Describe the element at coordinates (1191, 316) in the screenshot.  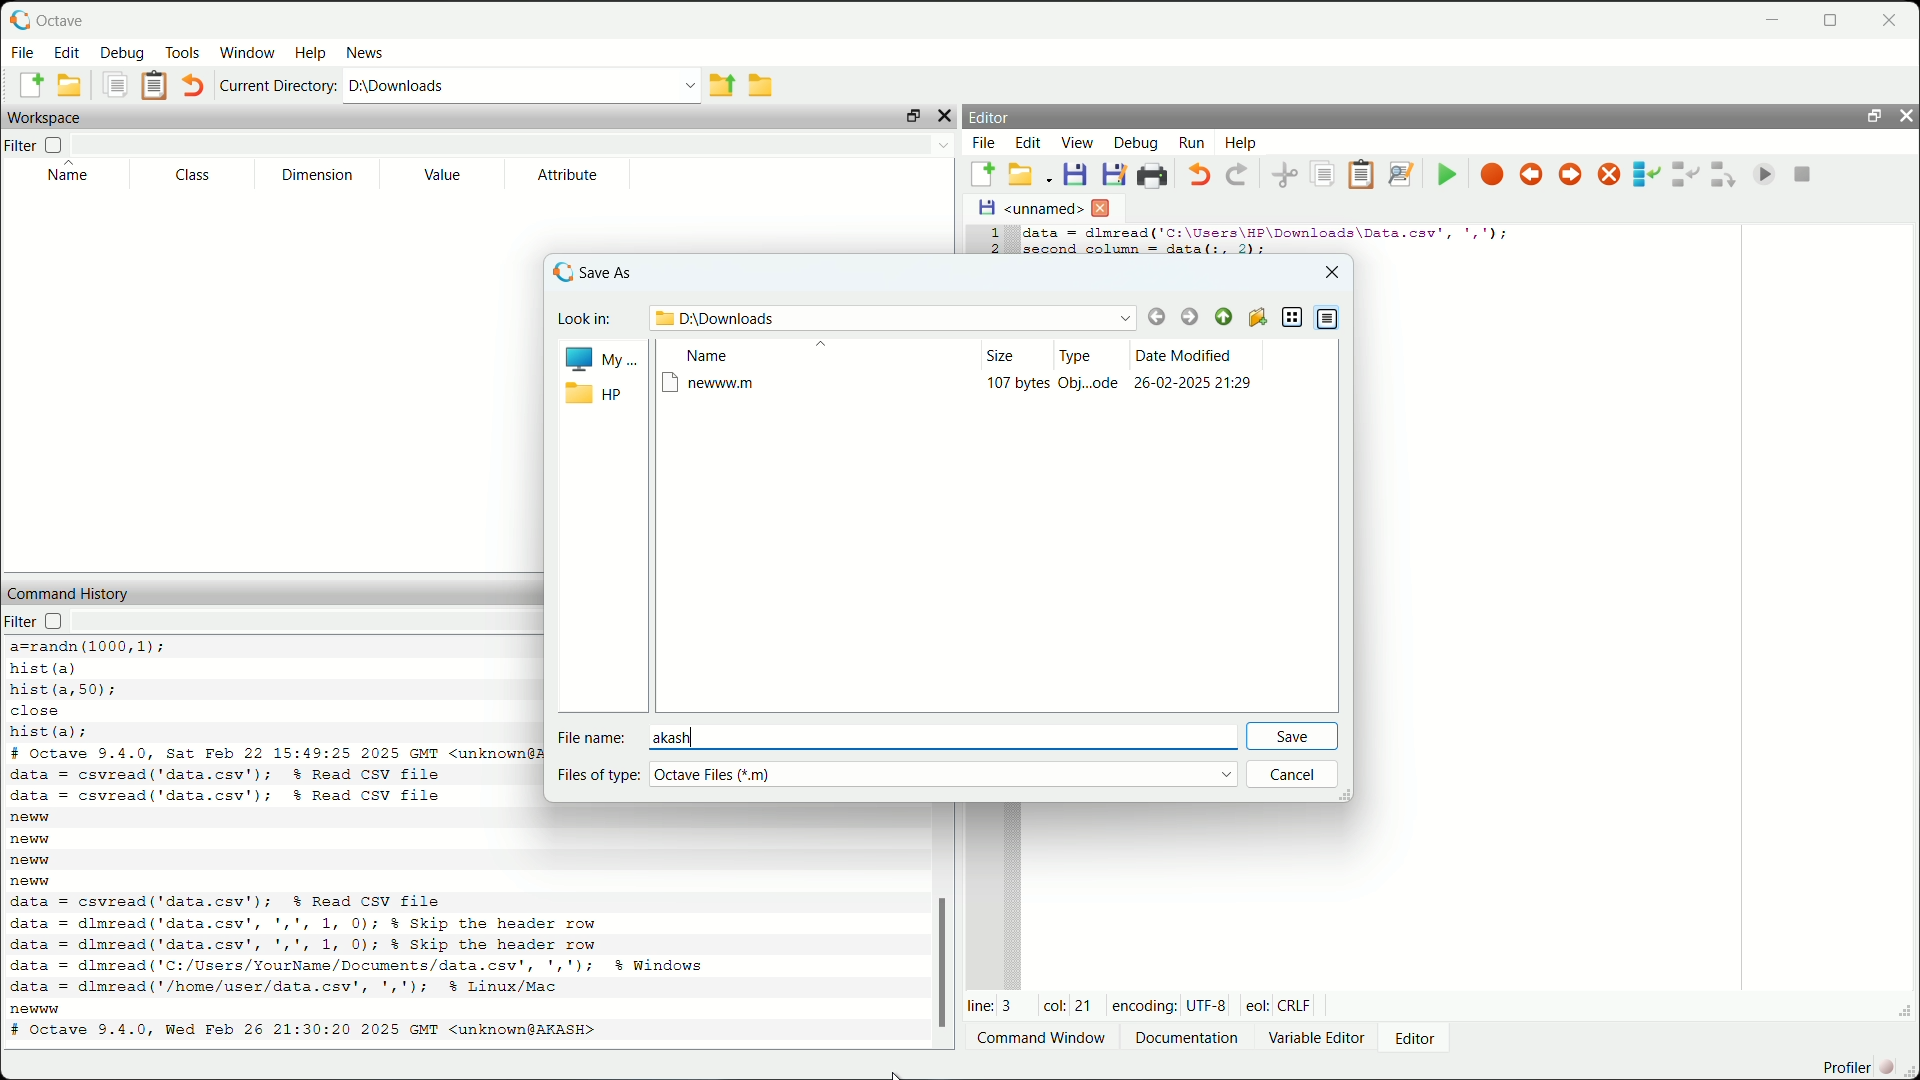
I see `forward` at that location.